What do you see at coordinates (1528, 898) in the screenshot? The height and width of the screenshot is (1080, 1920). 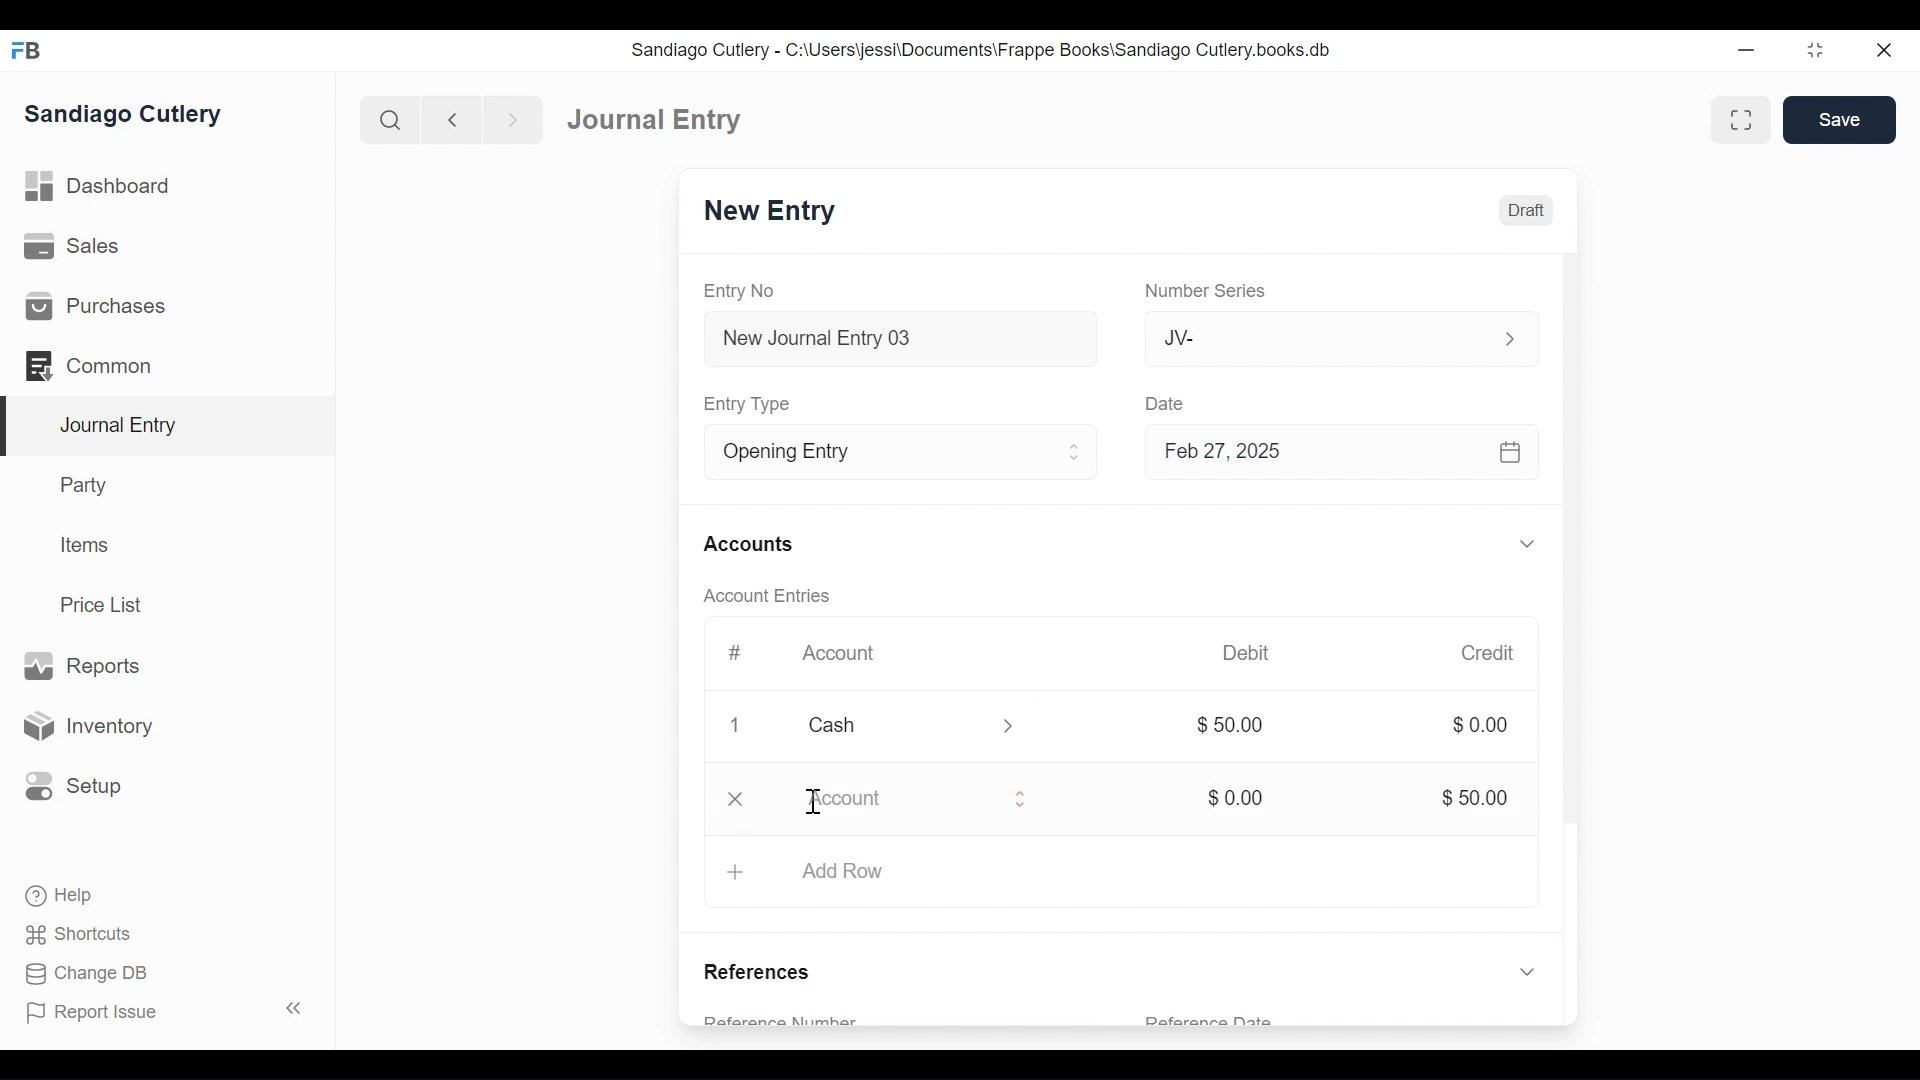 I see `Expand` at bounding box center [1528, 898].